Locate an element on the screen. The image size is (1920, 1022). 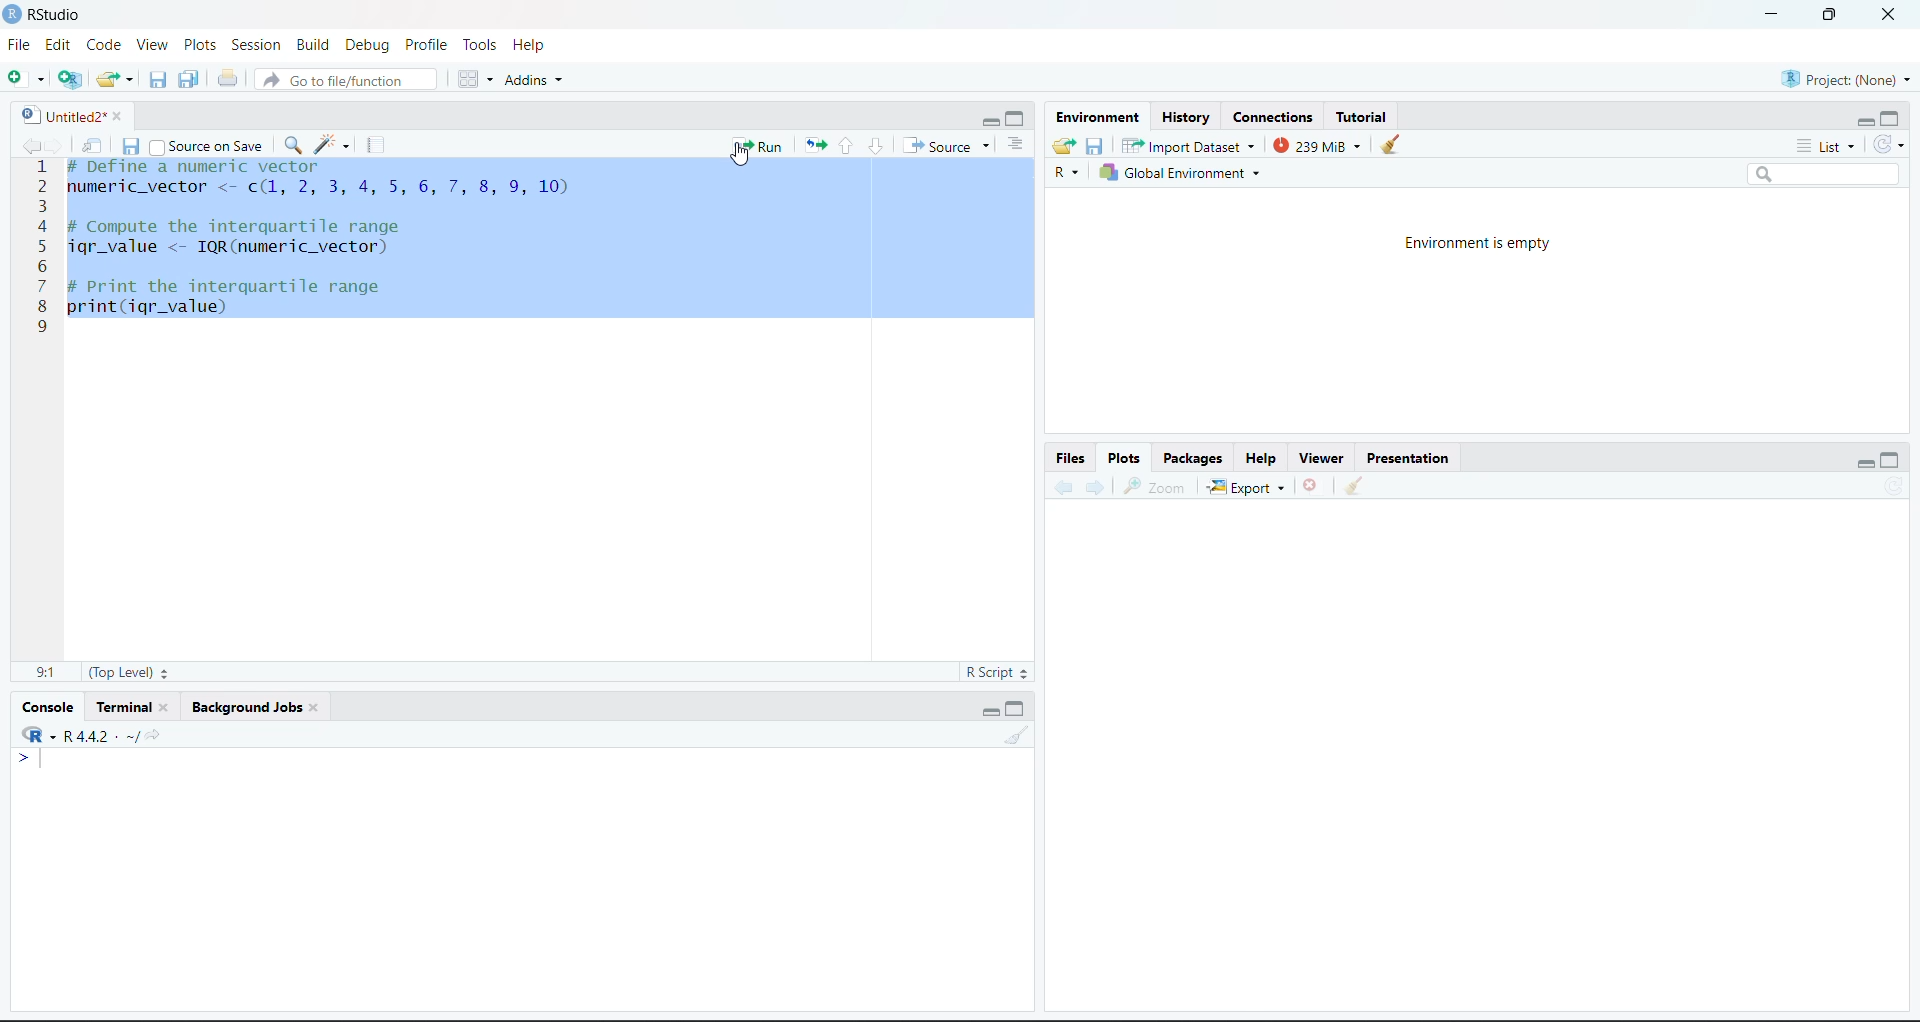
Plots is located at coordinates (1126, 457).